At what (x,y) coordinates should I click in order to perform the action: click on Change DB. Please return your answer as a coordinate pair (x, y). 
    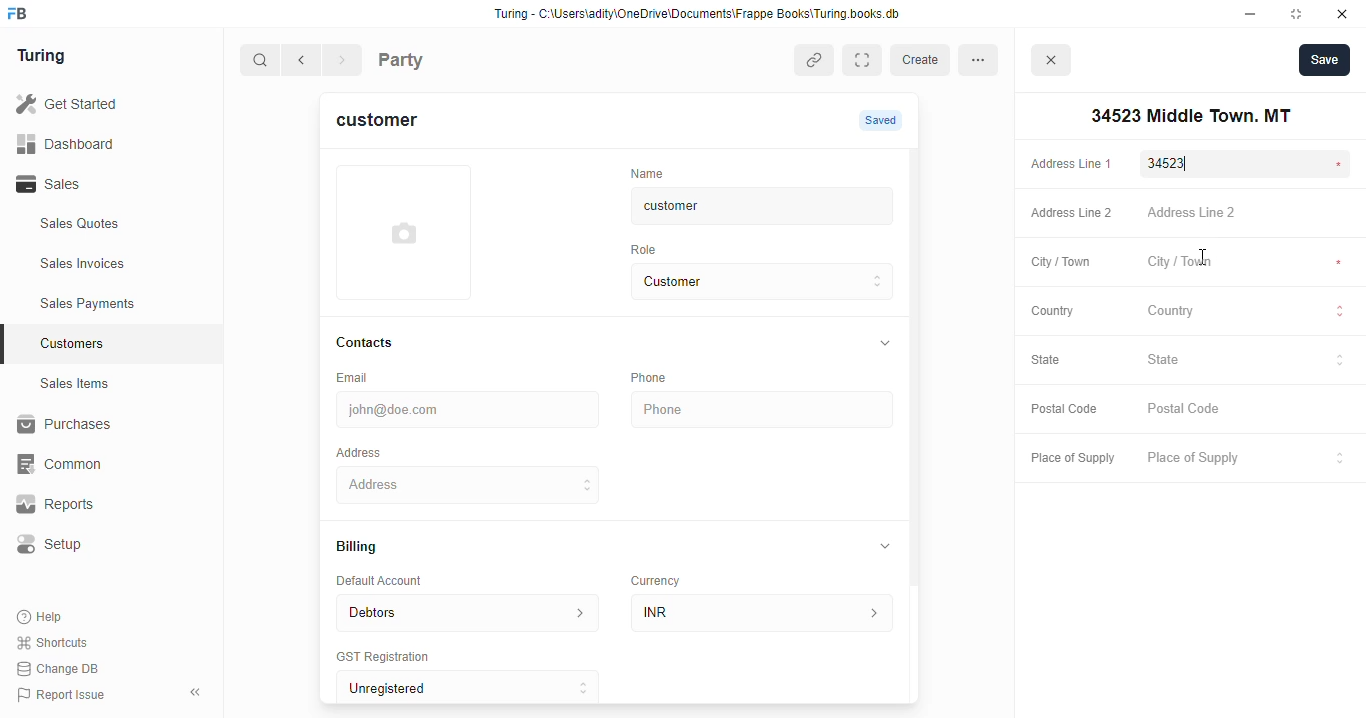
    Looking at the image, I should click on (62, 668).